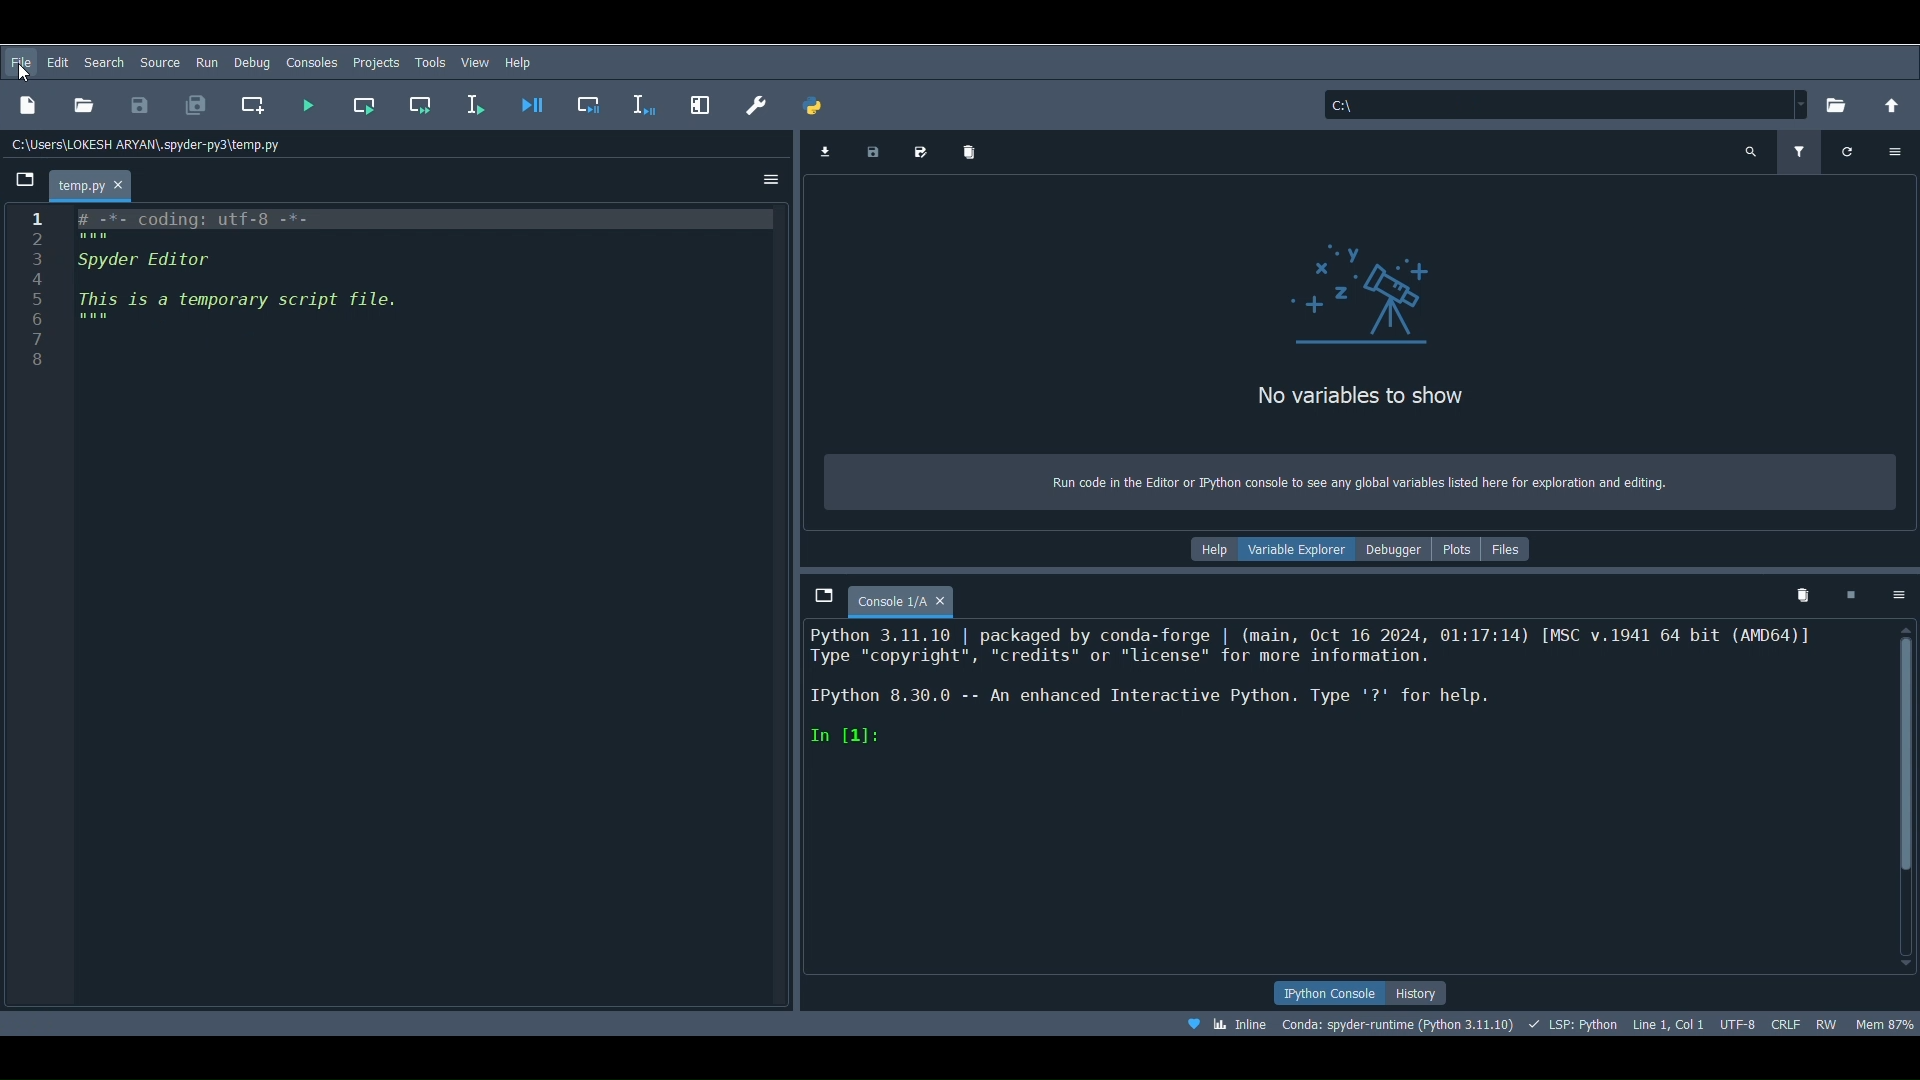  Describe the element at coordinates (1788, 1021) in the screenshot. I see `File EOL Status` at that location.